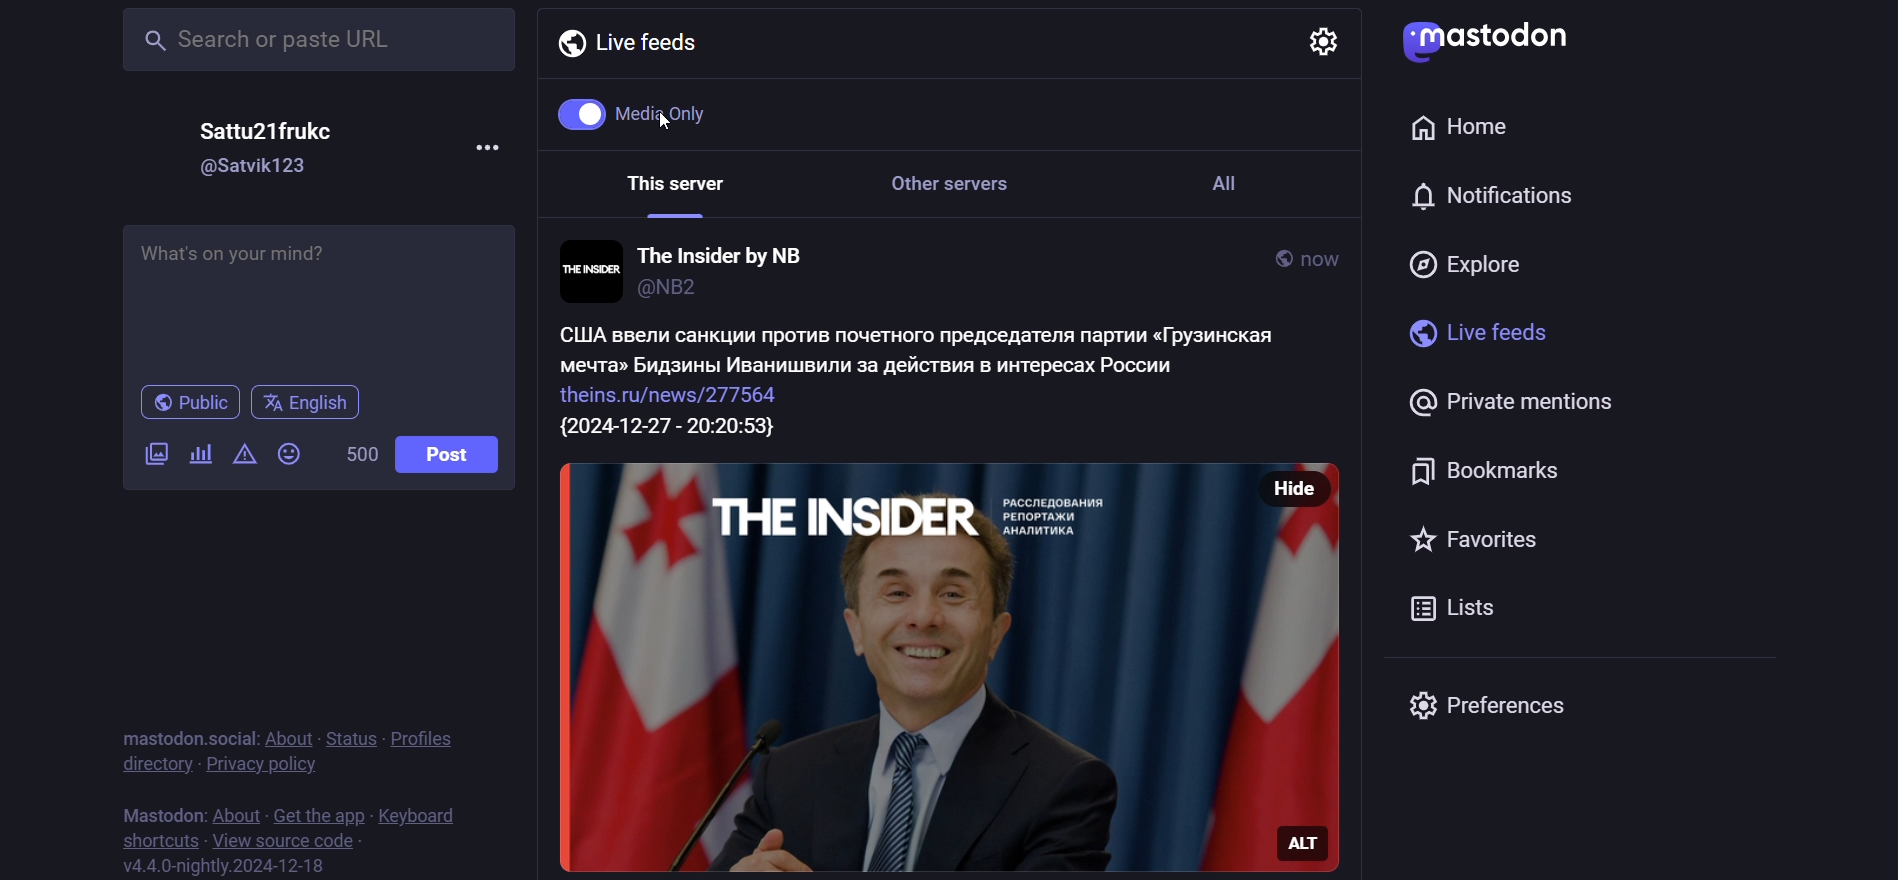 The height and width of the screenshot is (880, 1898). Describe the element at coordinates (1311, 40) in the screenshot. I see `live feed setting` at that location.